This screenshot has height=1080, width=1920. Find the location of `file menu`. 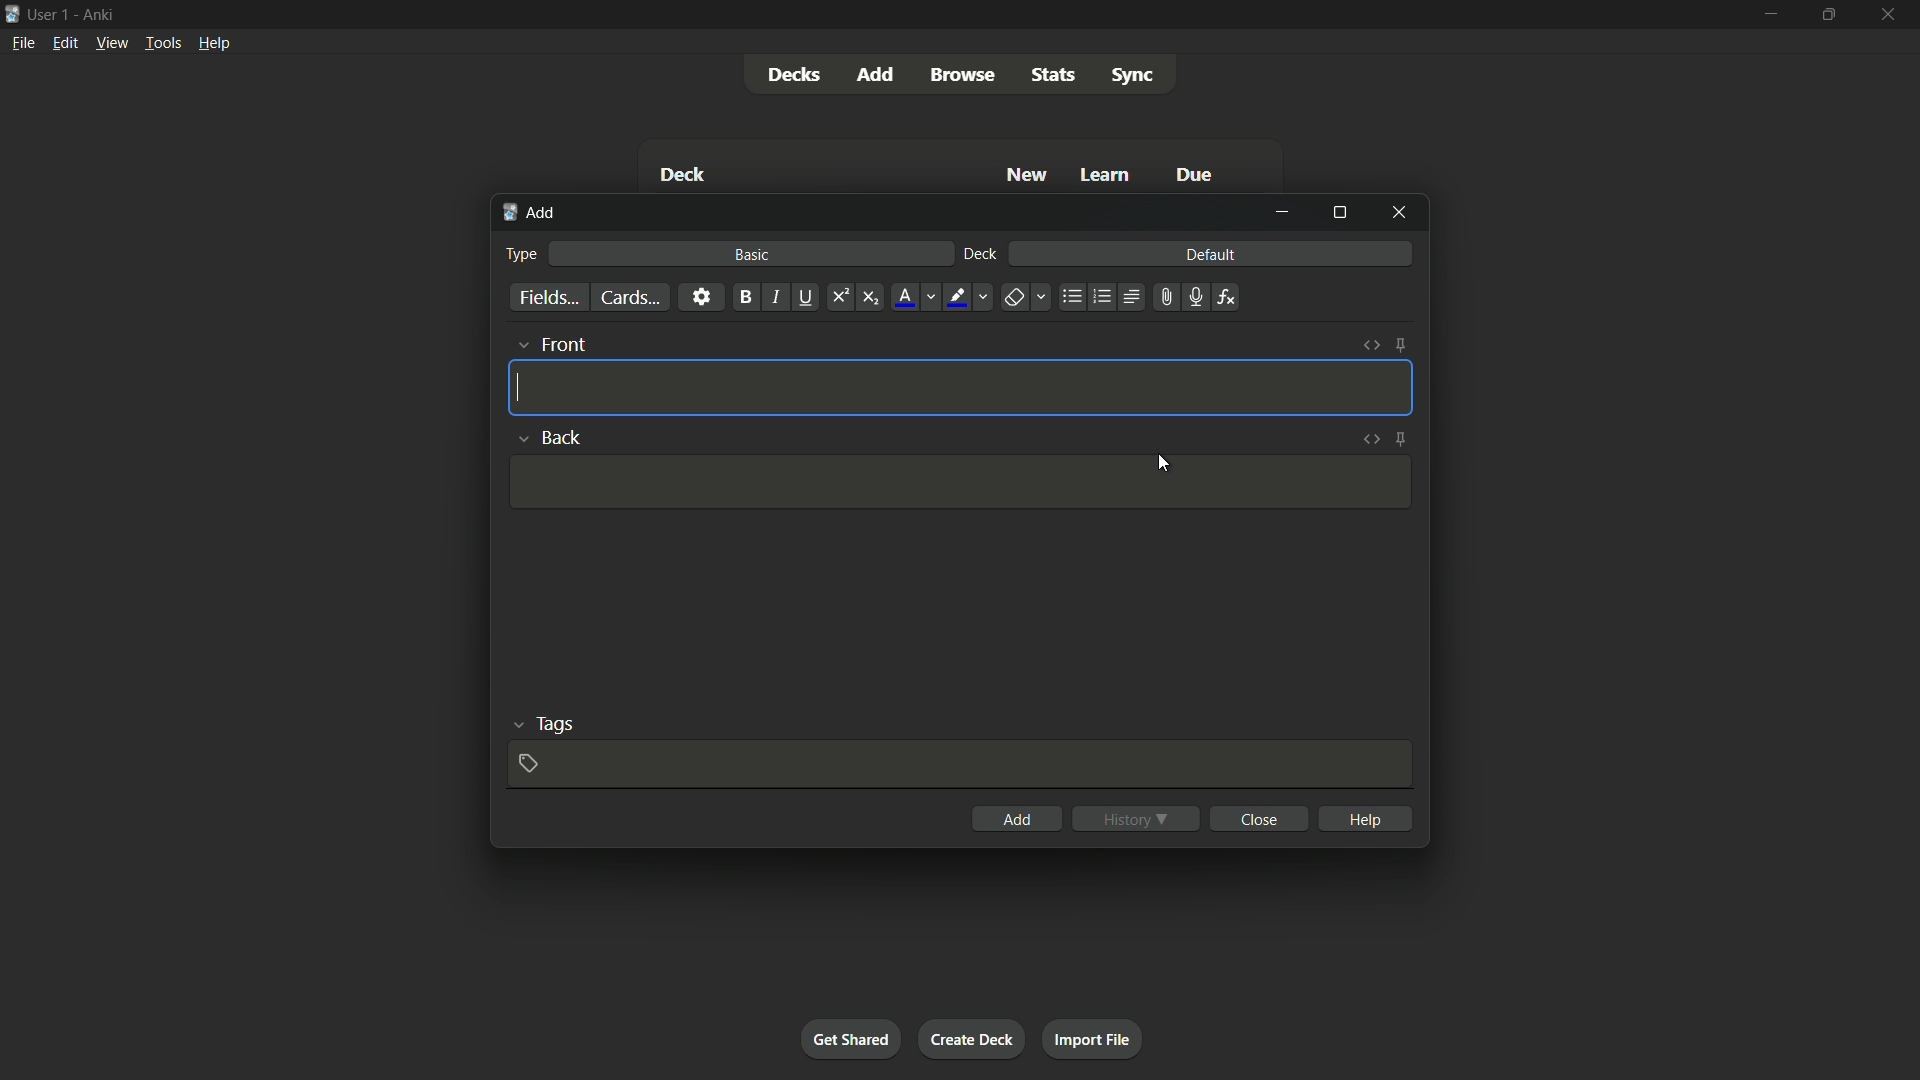

file menu is located at coordinates (24, 43).